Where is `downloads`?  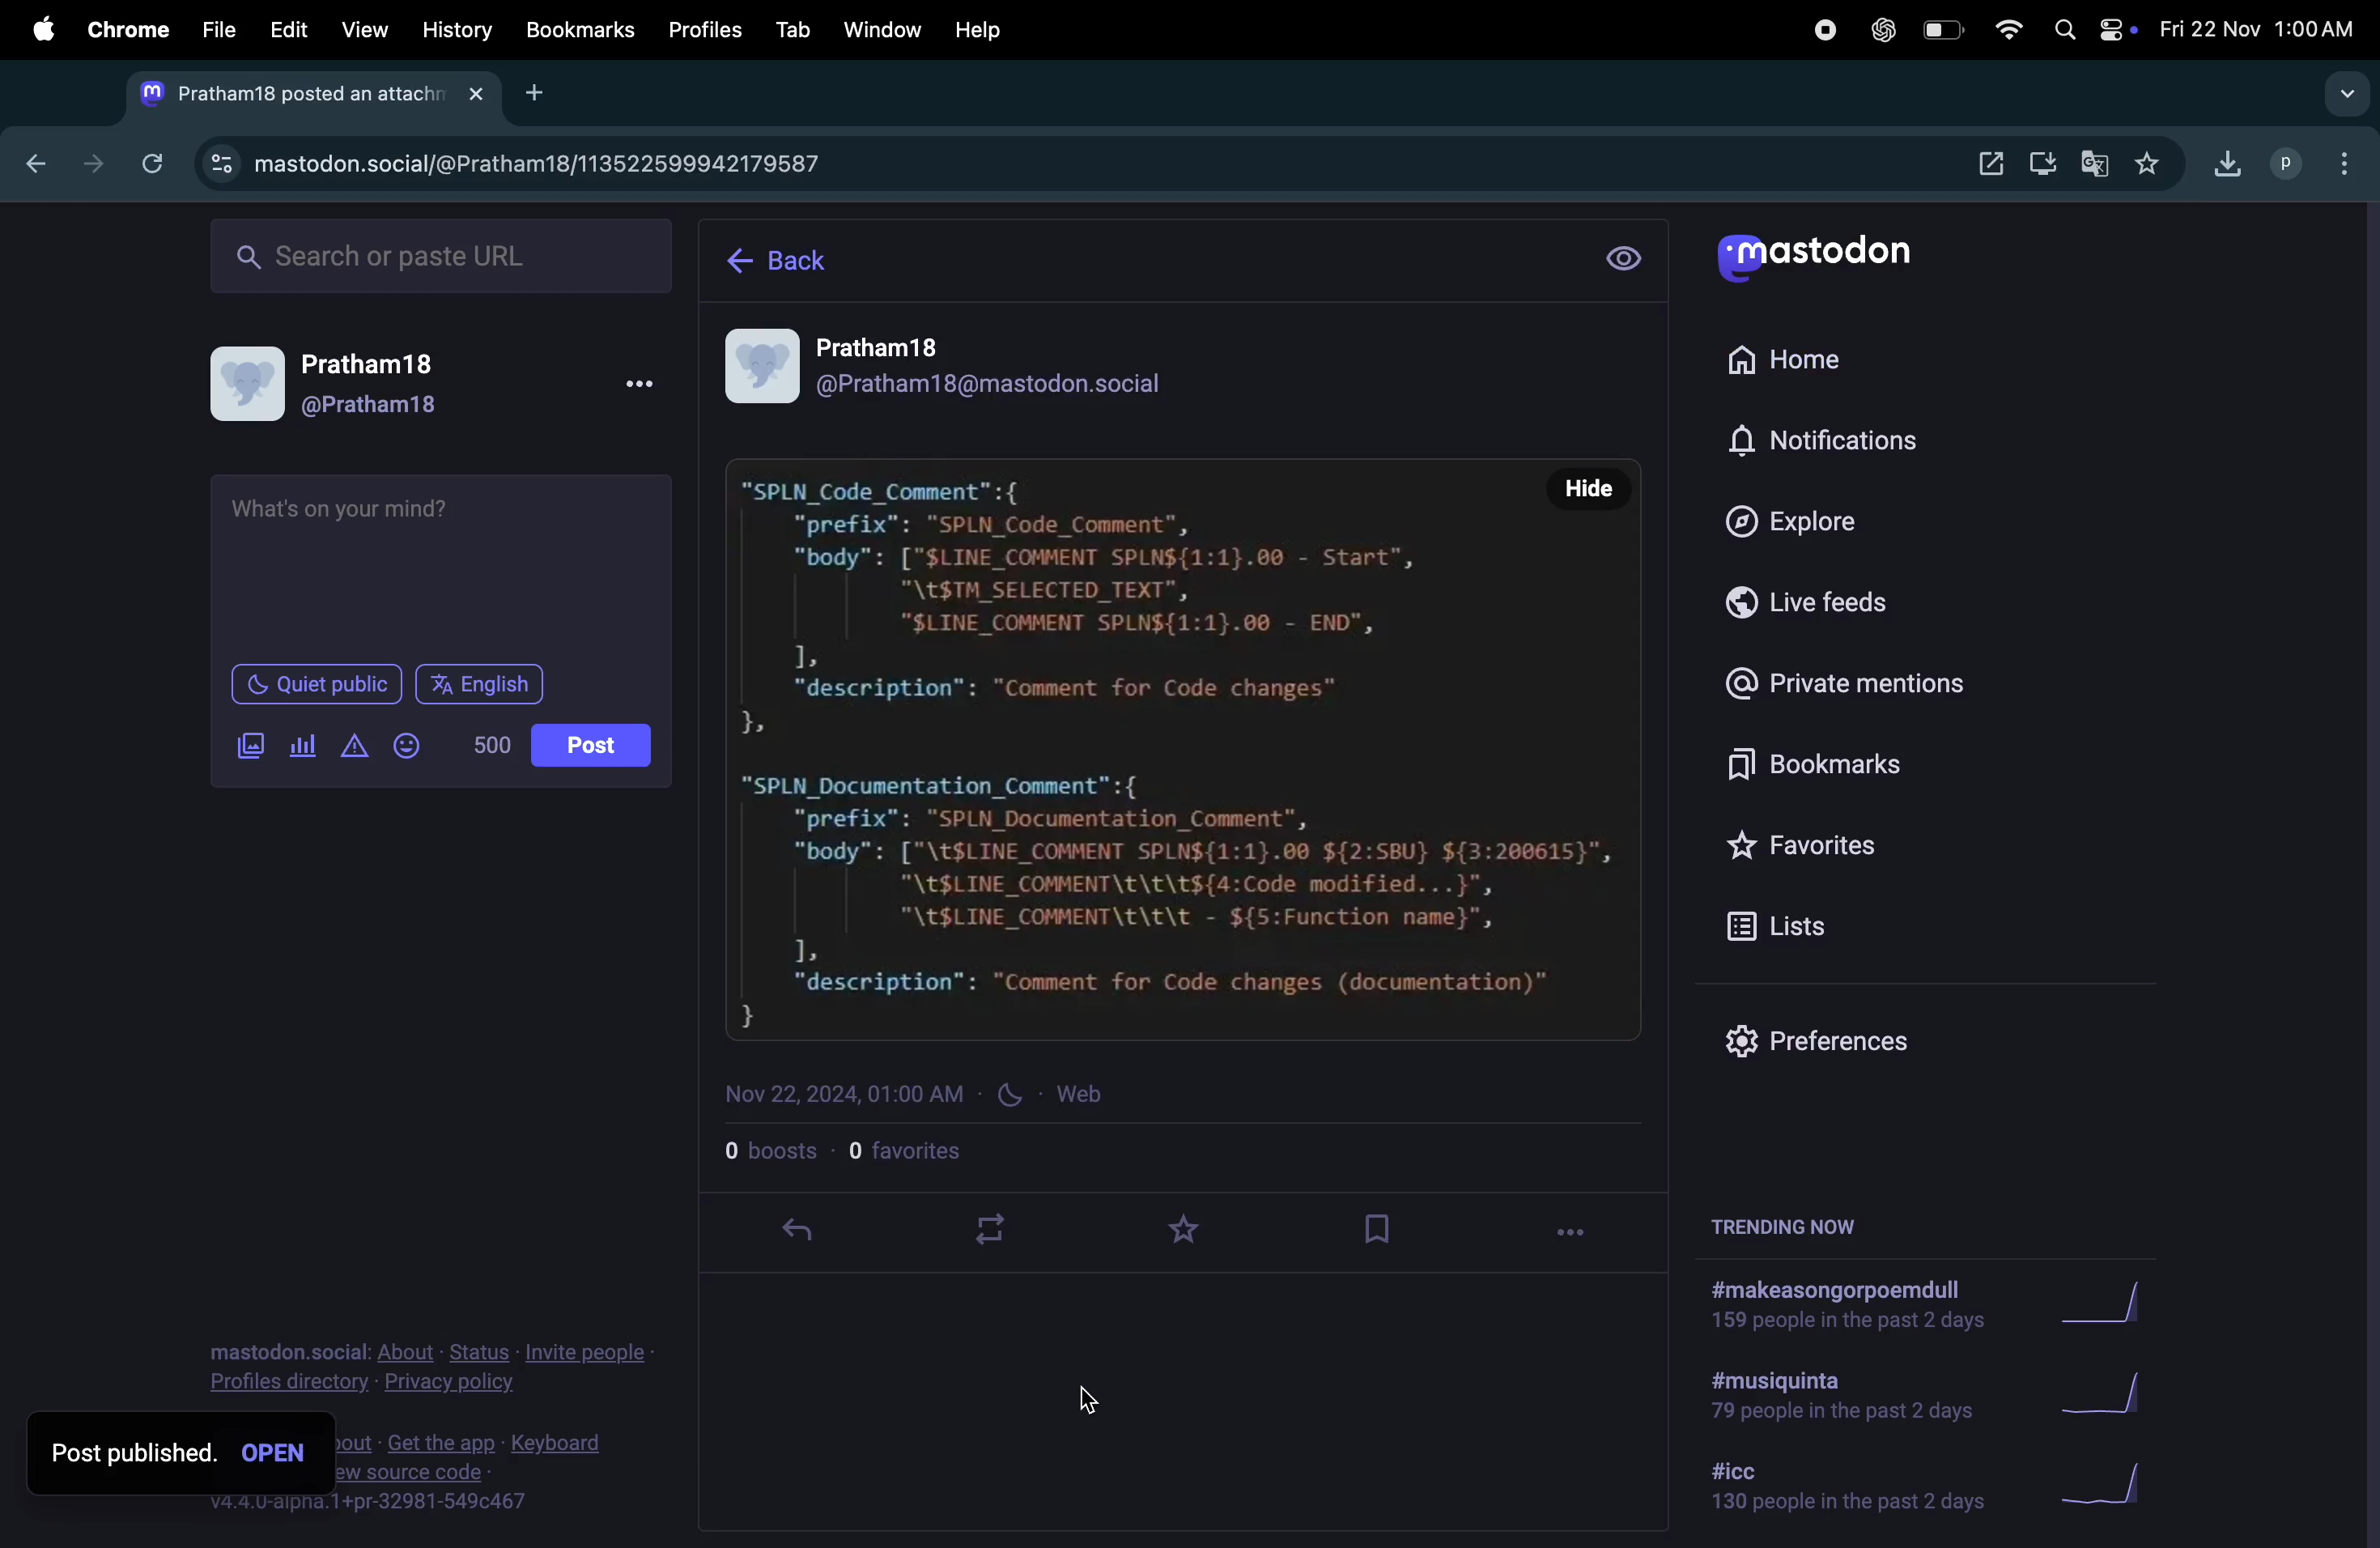
downloads is located at coordinates (2044, 166).